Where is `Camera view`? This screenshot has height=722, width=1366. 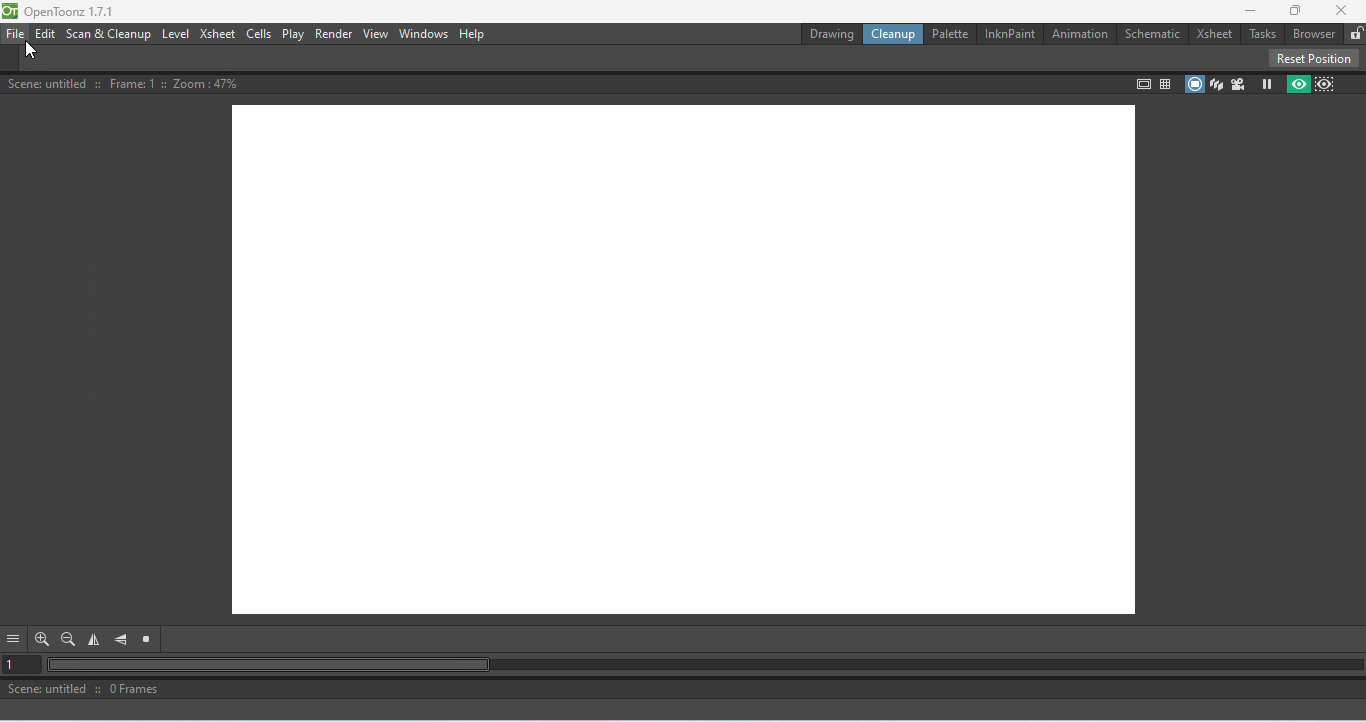 Camera view is located at coordinates (1238, 84).